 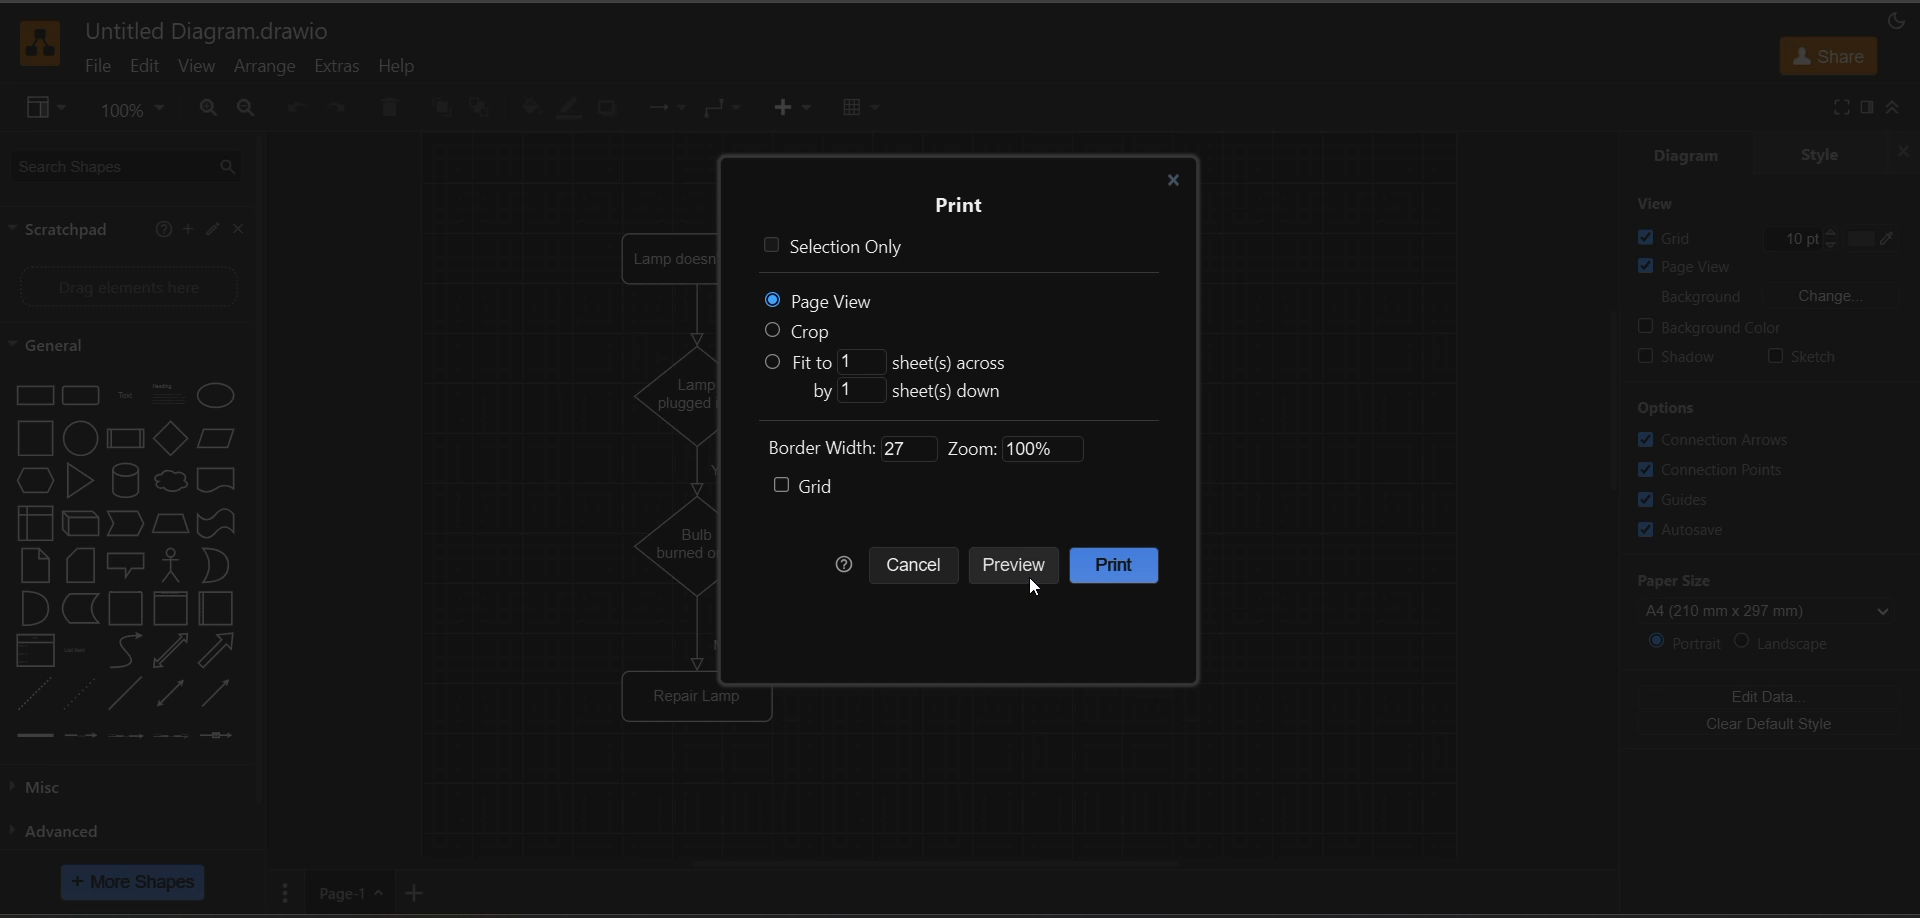 I want to click on advanced, so click(x=72, y=833).